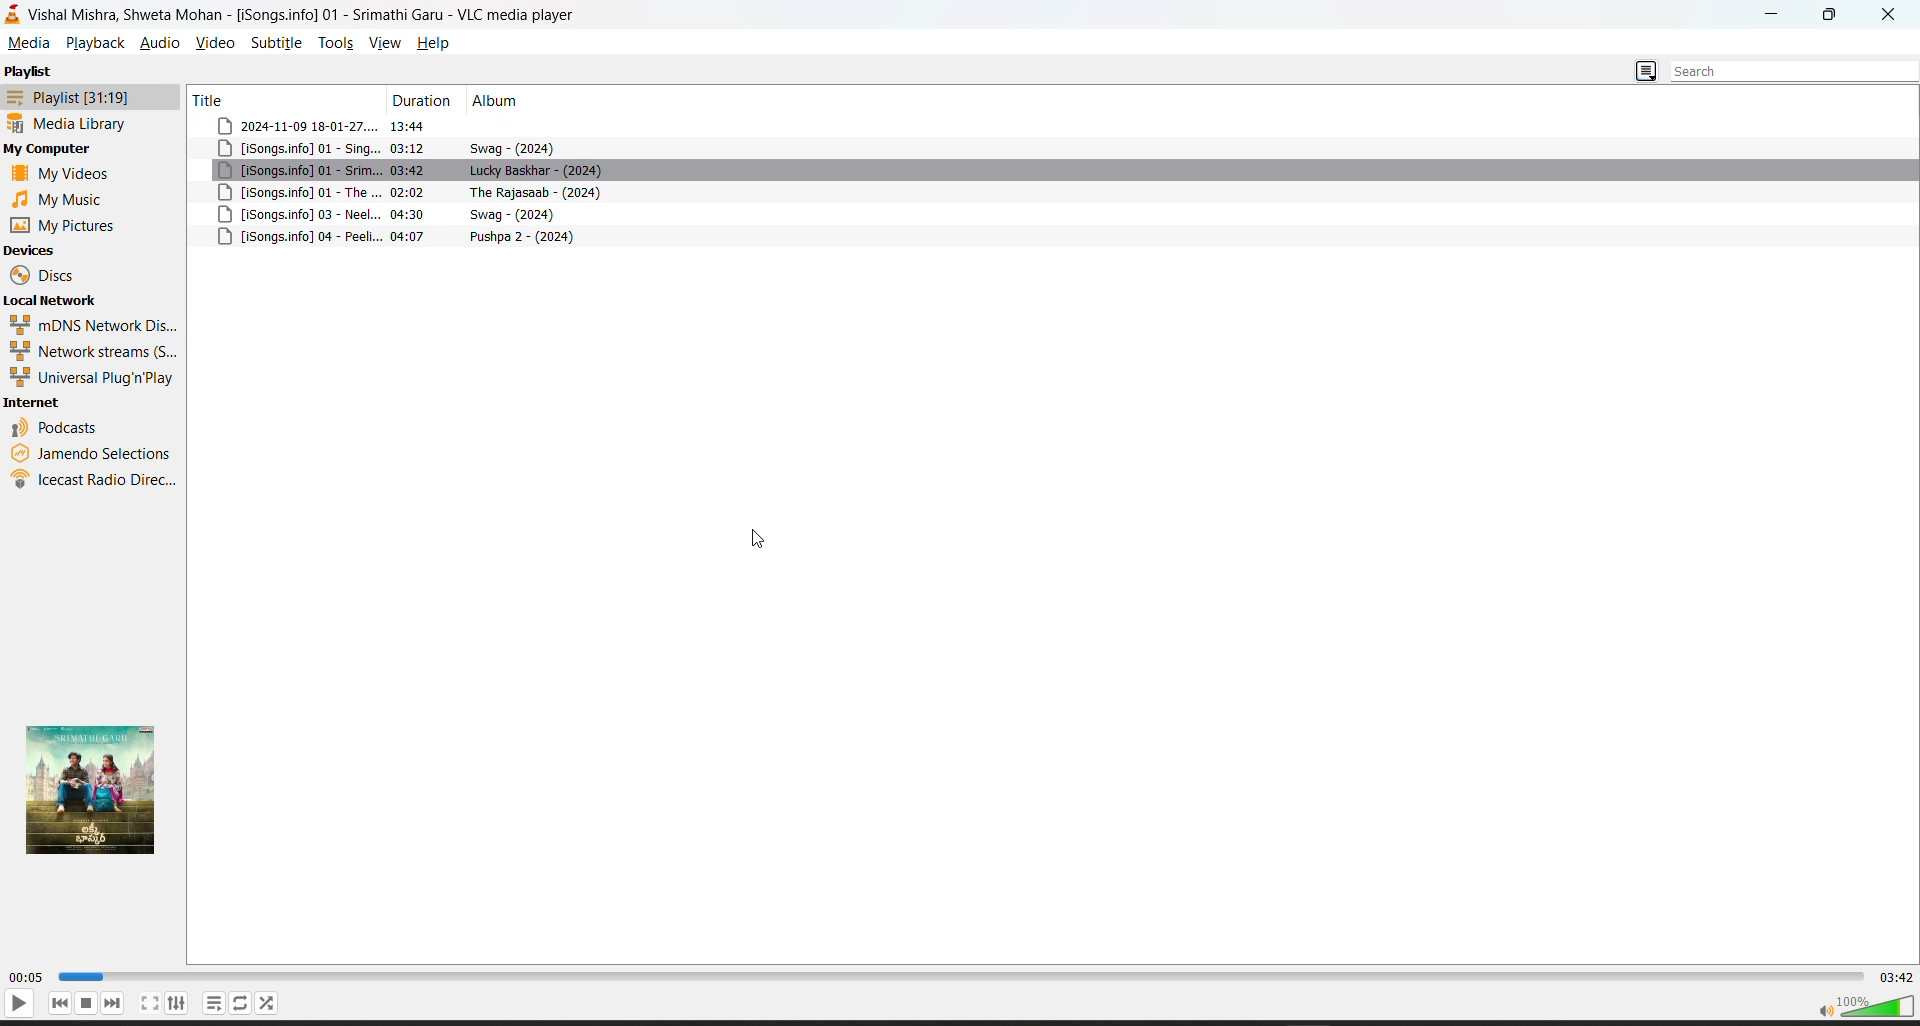 This screenshot has height=1026, width=1920. What do you see at coordinates (31, 70) in the screenshot?
I see `playlist` at bounding box center [31, 70].